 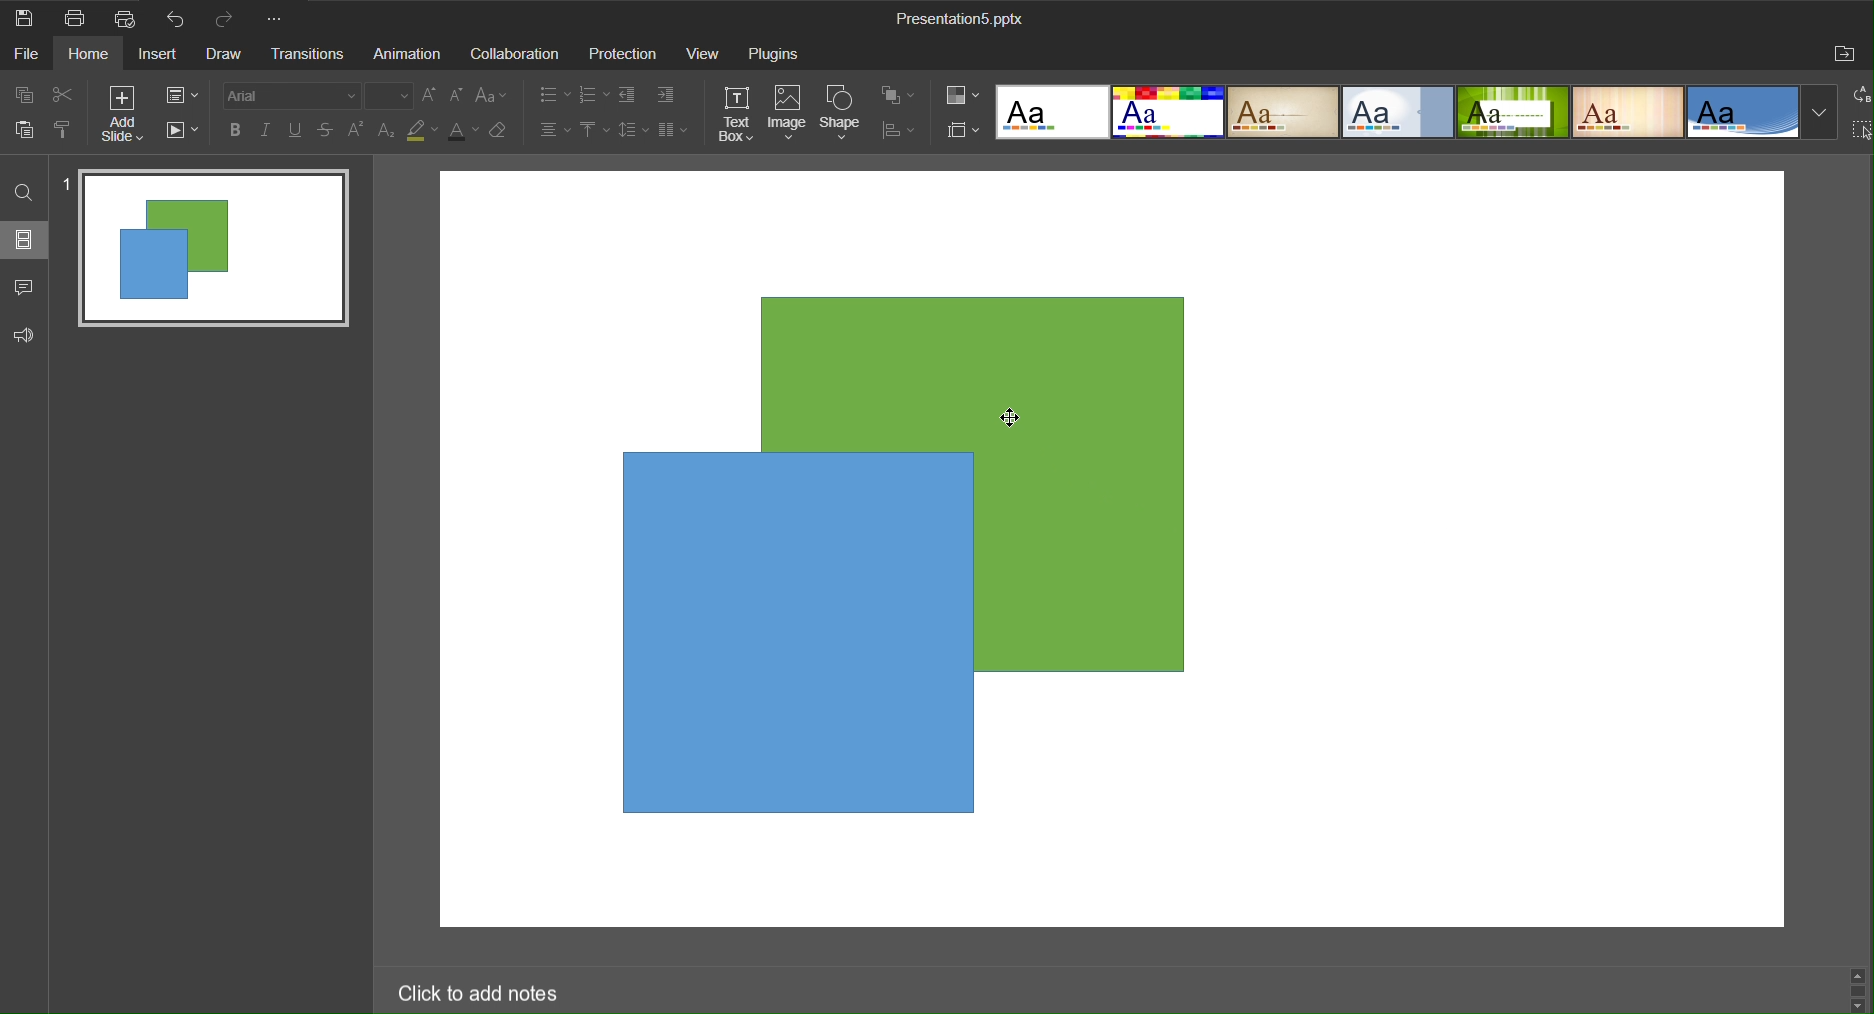 What do you see at coordinates (732, 113) in the screenshot?
I see `Text Box` at bounding box center [732, 113].